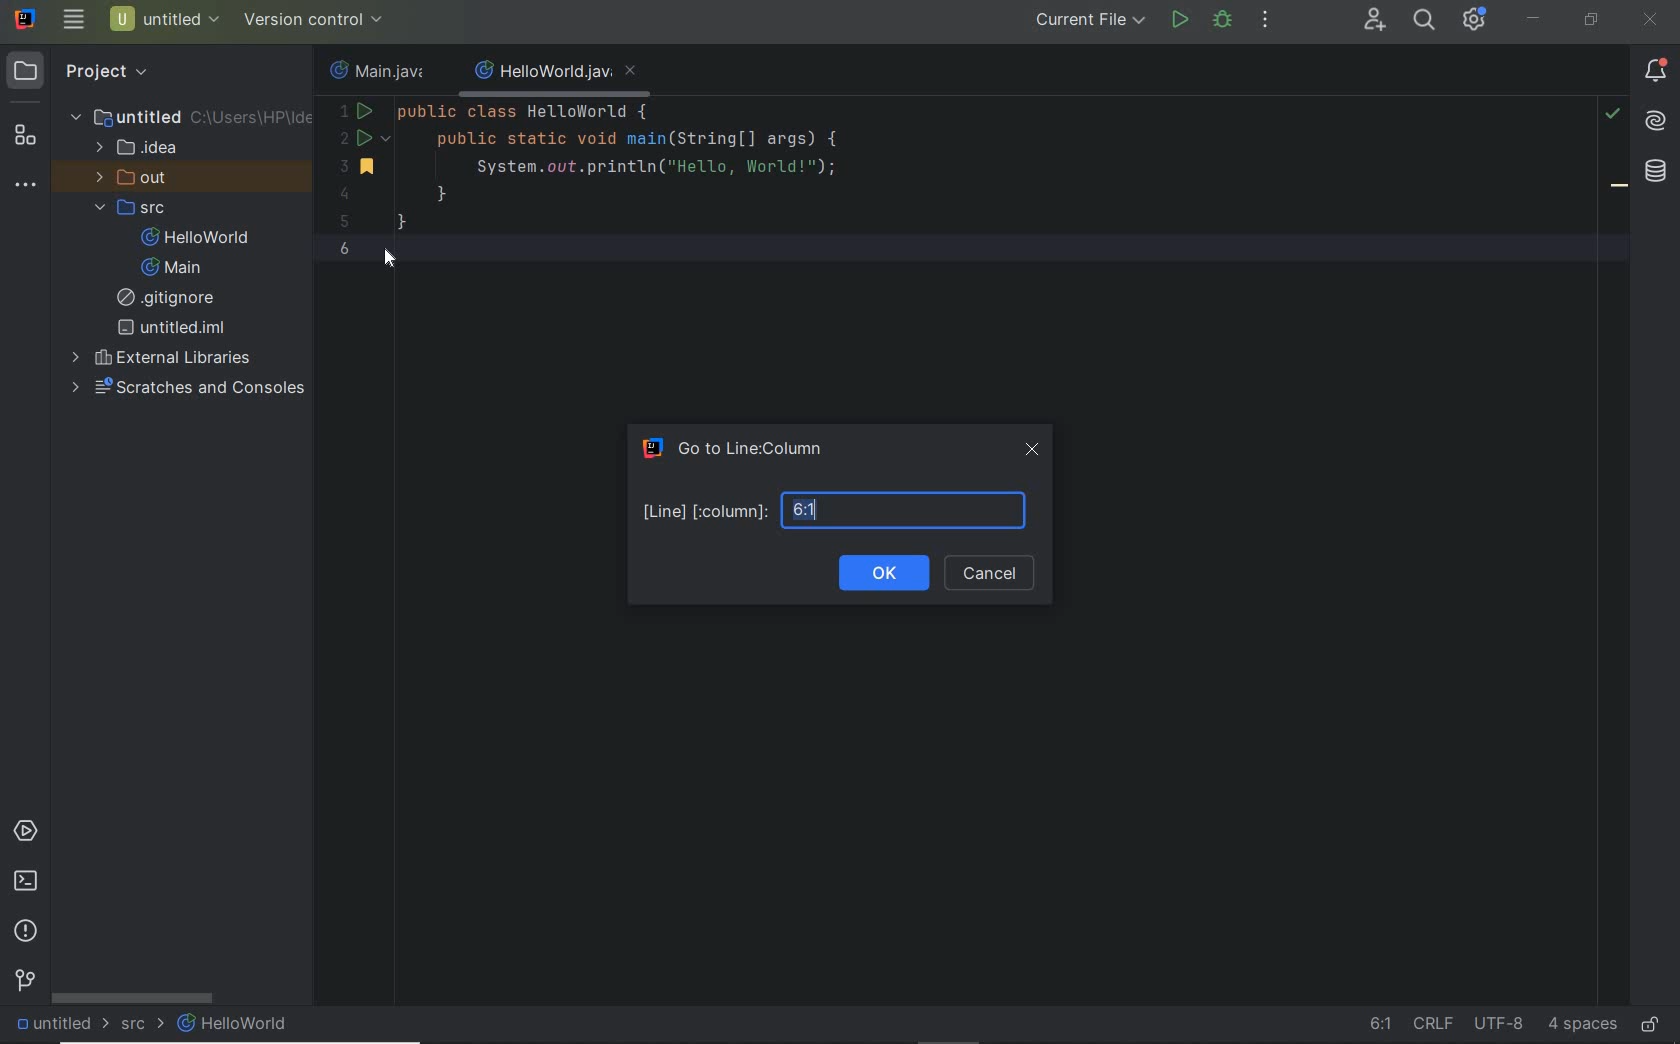 Image resolution: width=1680 pixels, height=1044 pixels. What do you see at coordinates (1656, 174) in the screenshot?
I see `database` at bounding box center [1656, 174].